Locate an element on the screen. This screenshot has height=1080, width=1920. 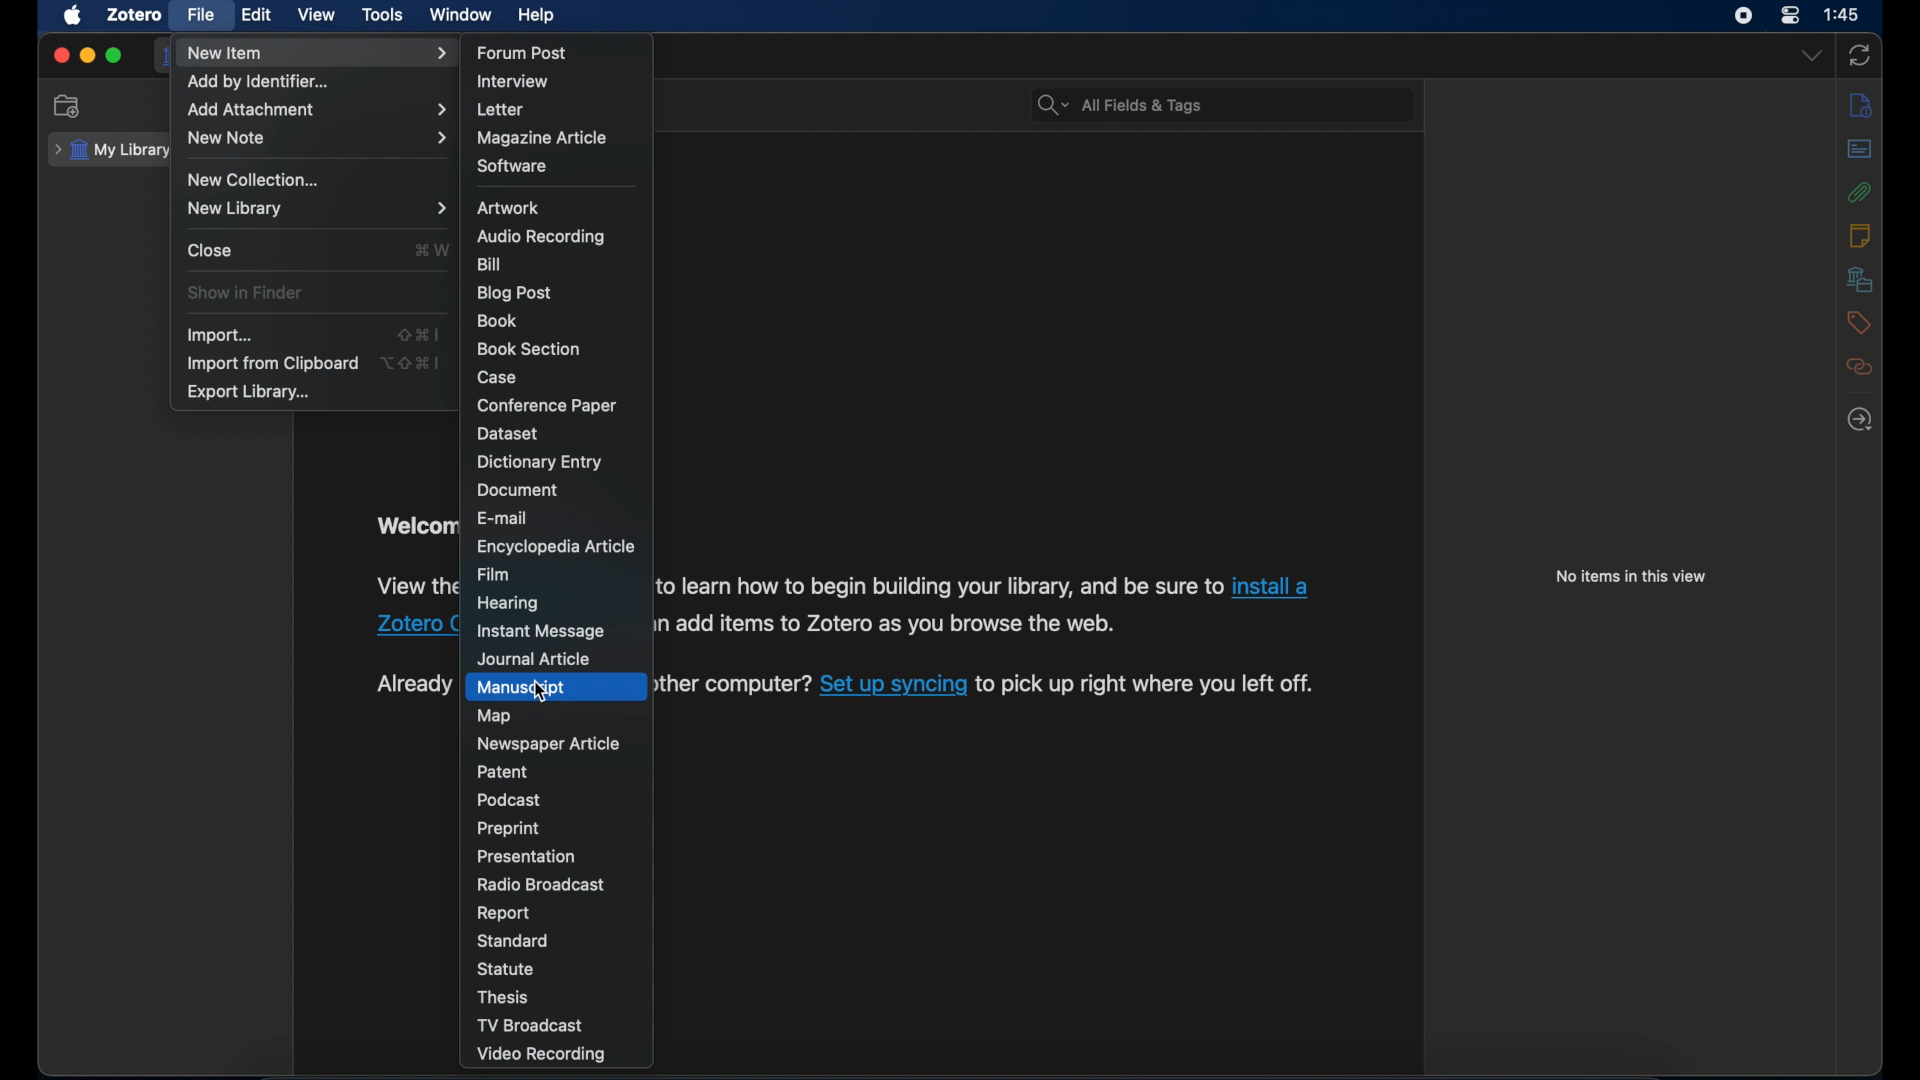
edit is located at coordinates (258, 16).